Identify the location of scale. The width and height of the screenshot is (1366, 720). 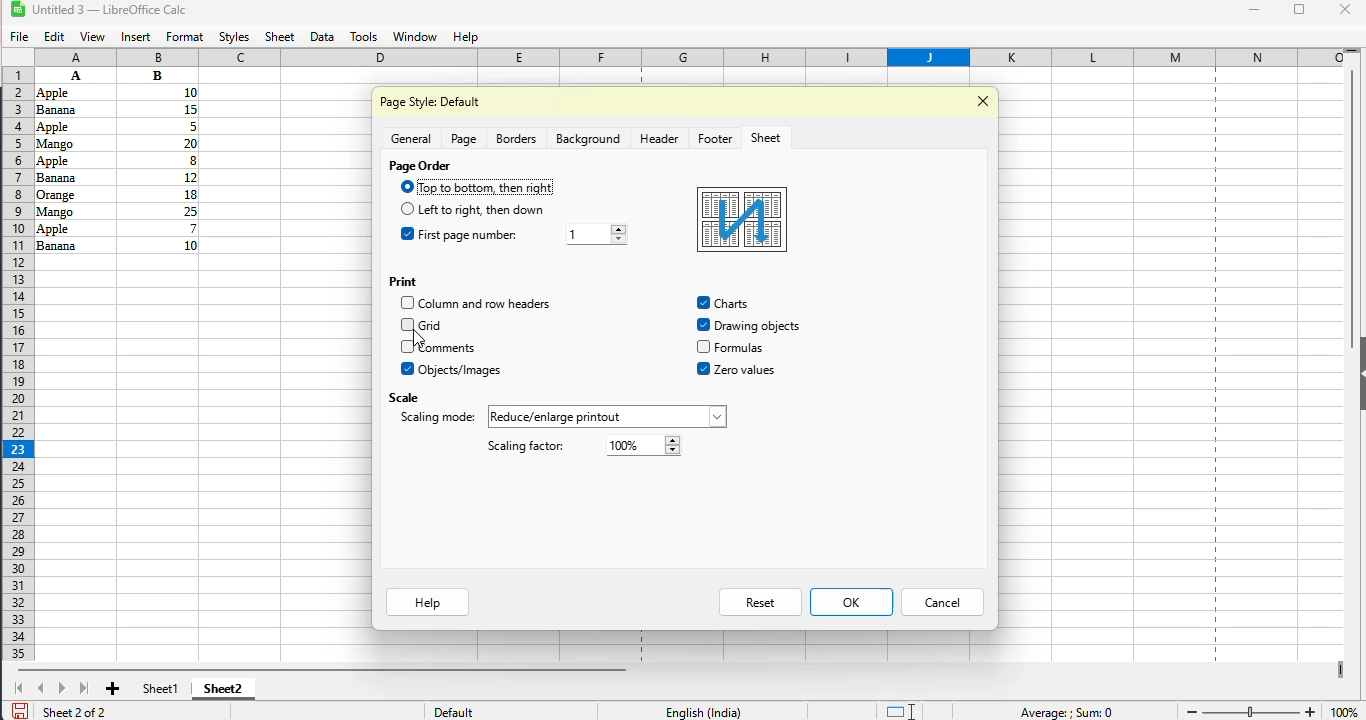
(403, 396).